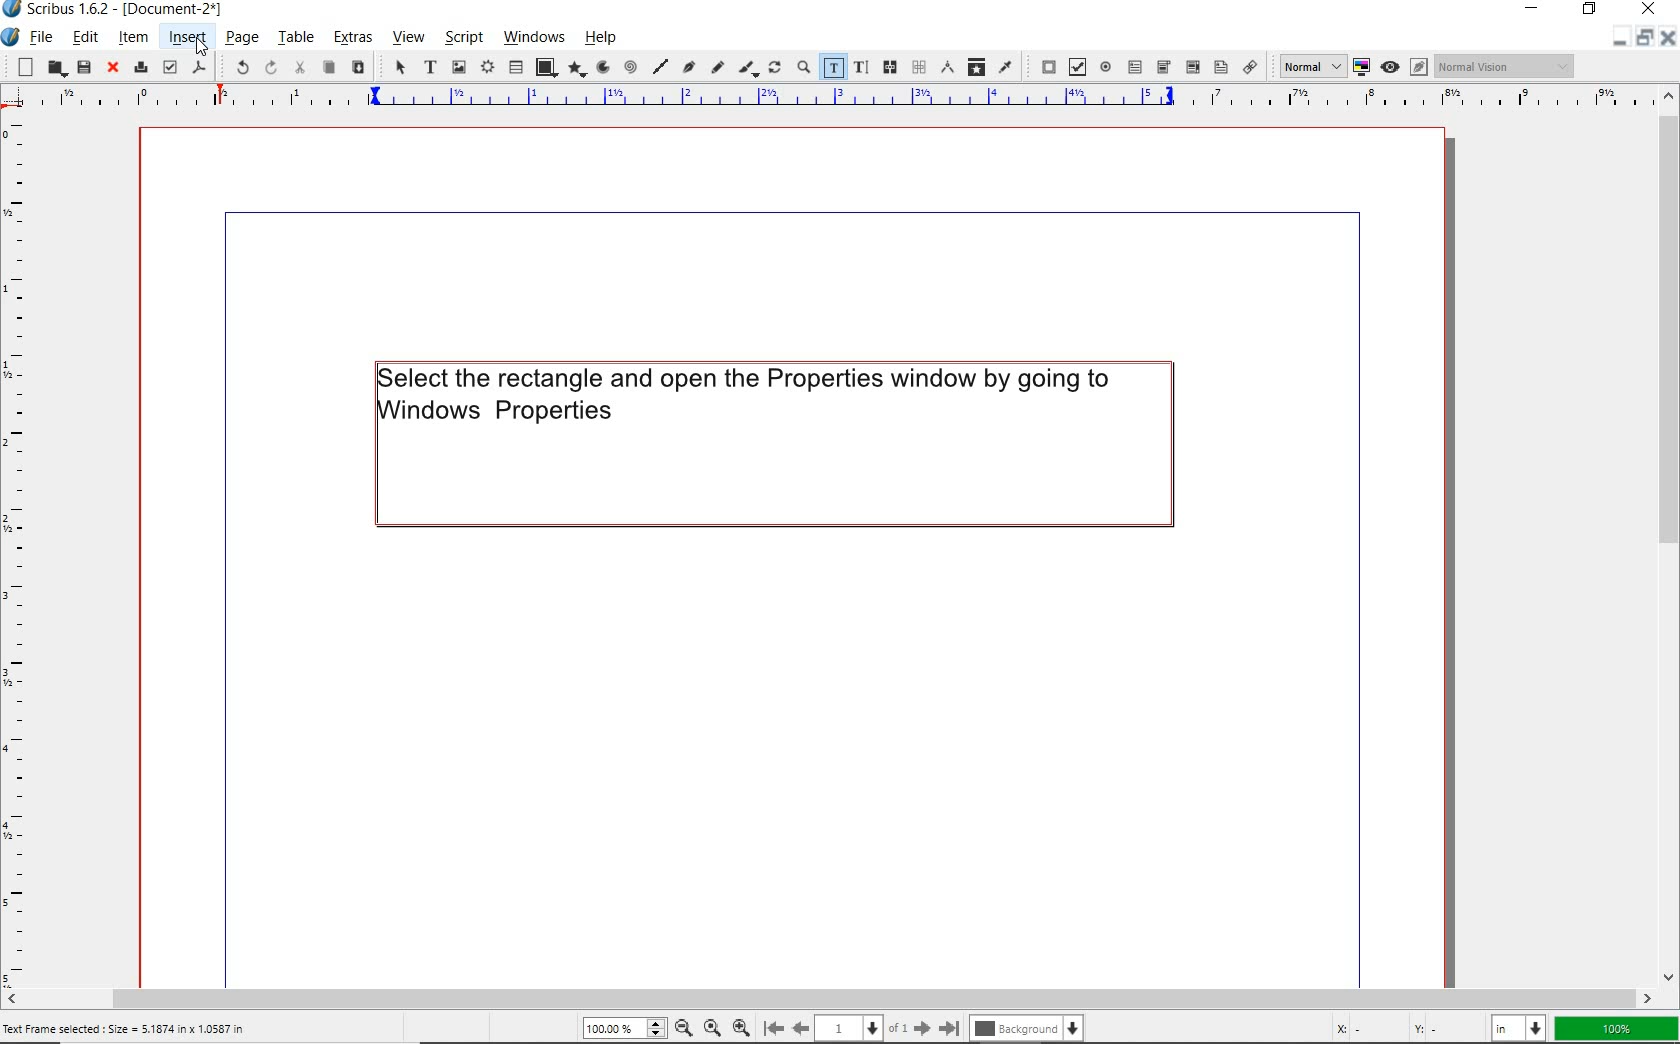  Describe the element at coordinates (151, 1029) in the screenshot. I see `Text Frame selected : Size = 5.1874 in x 1.0587 in` at that location.